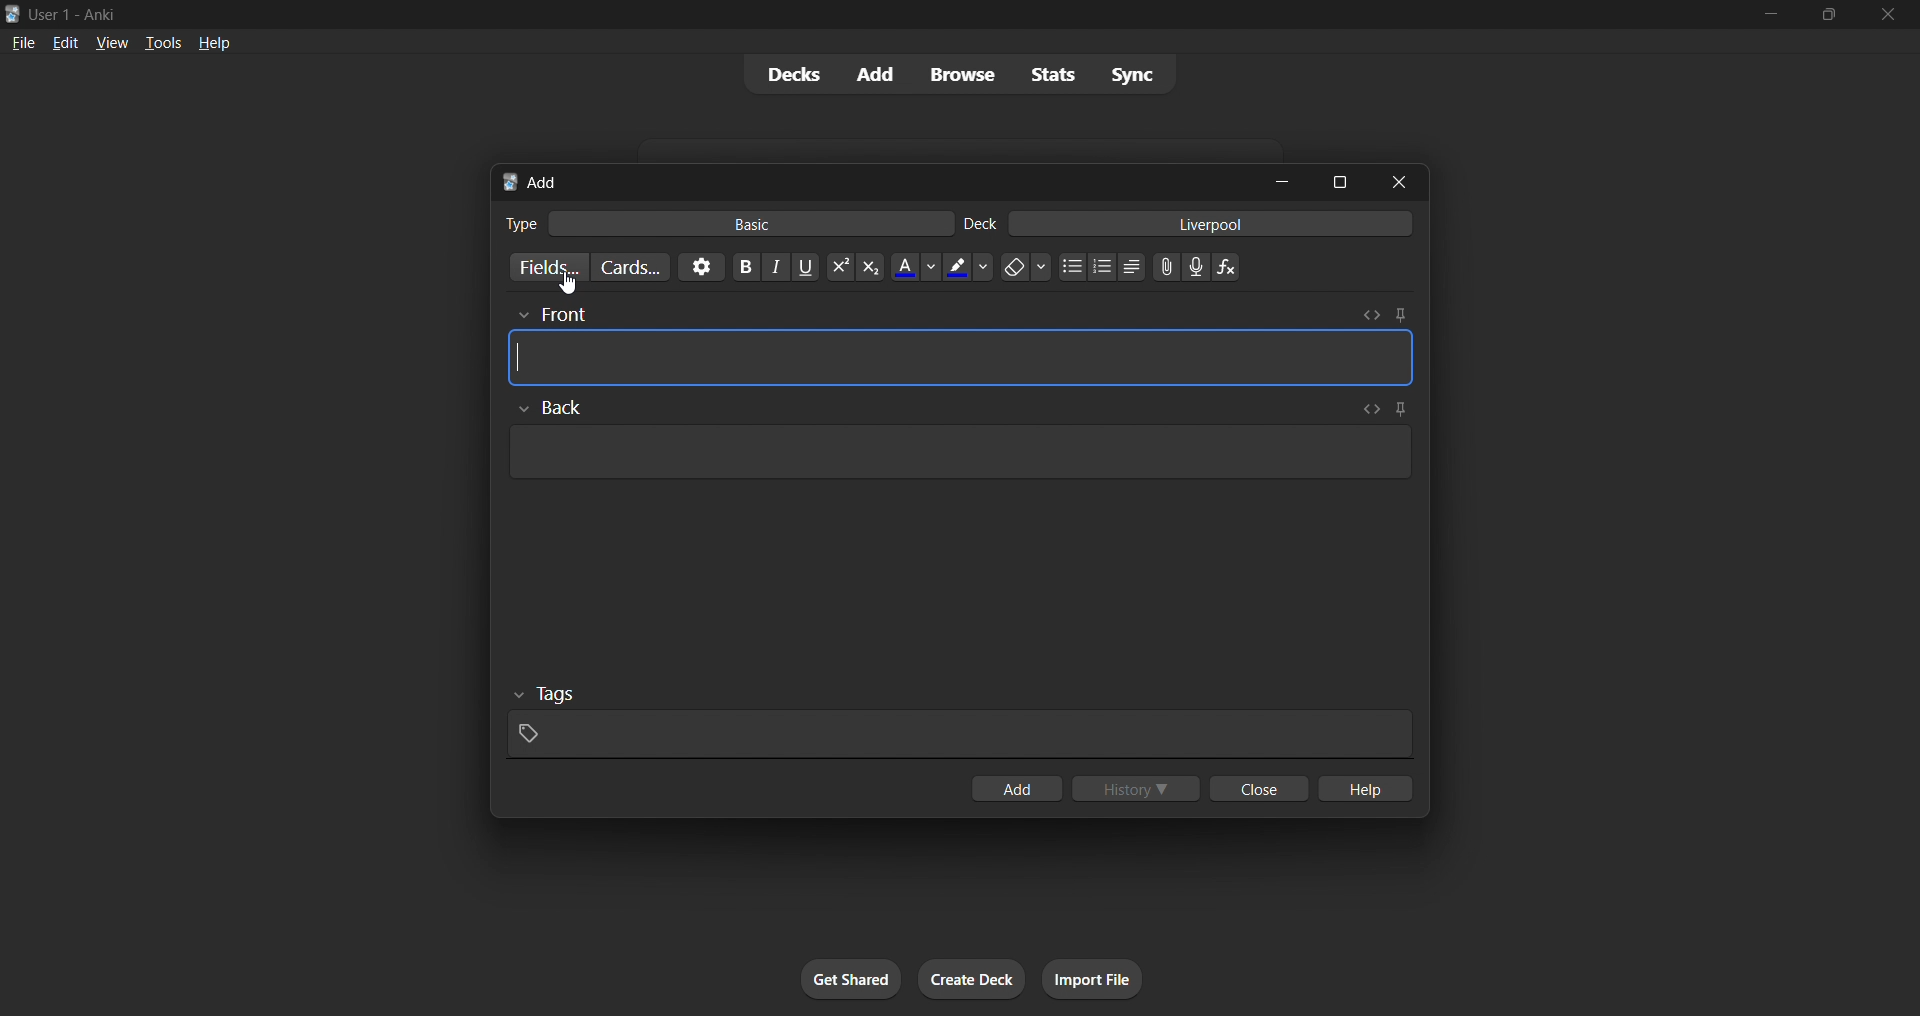 This screenshot has width=1920, height=1016. Describe the element at coordinates (1136, 788) in the screenshot. I see `history` at that location.